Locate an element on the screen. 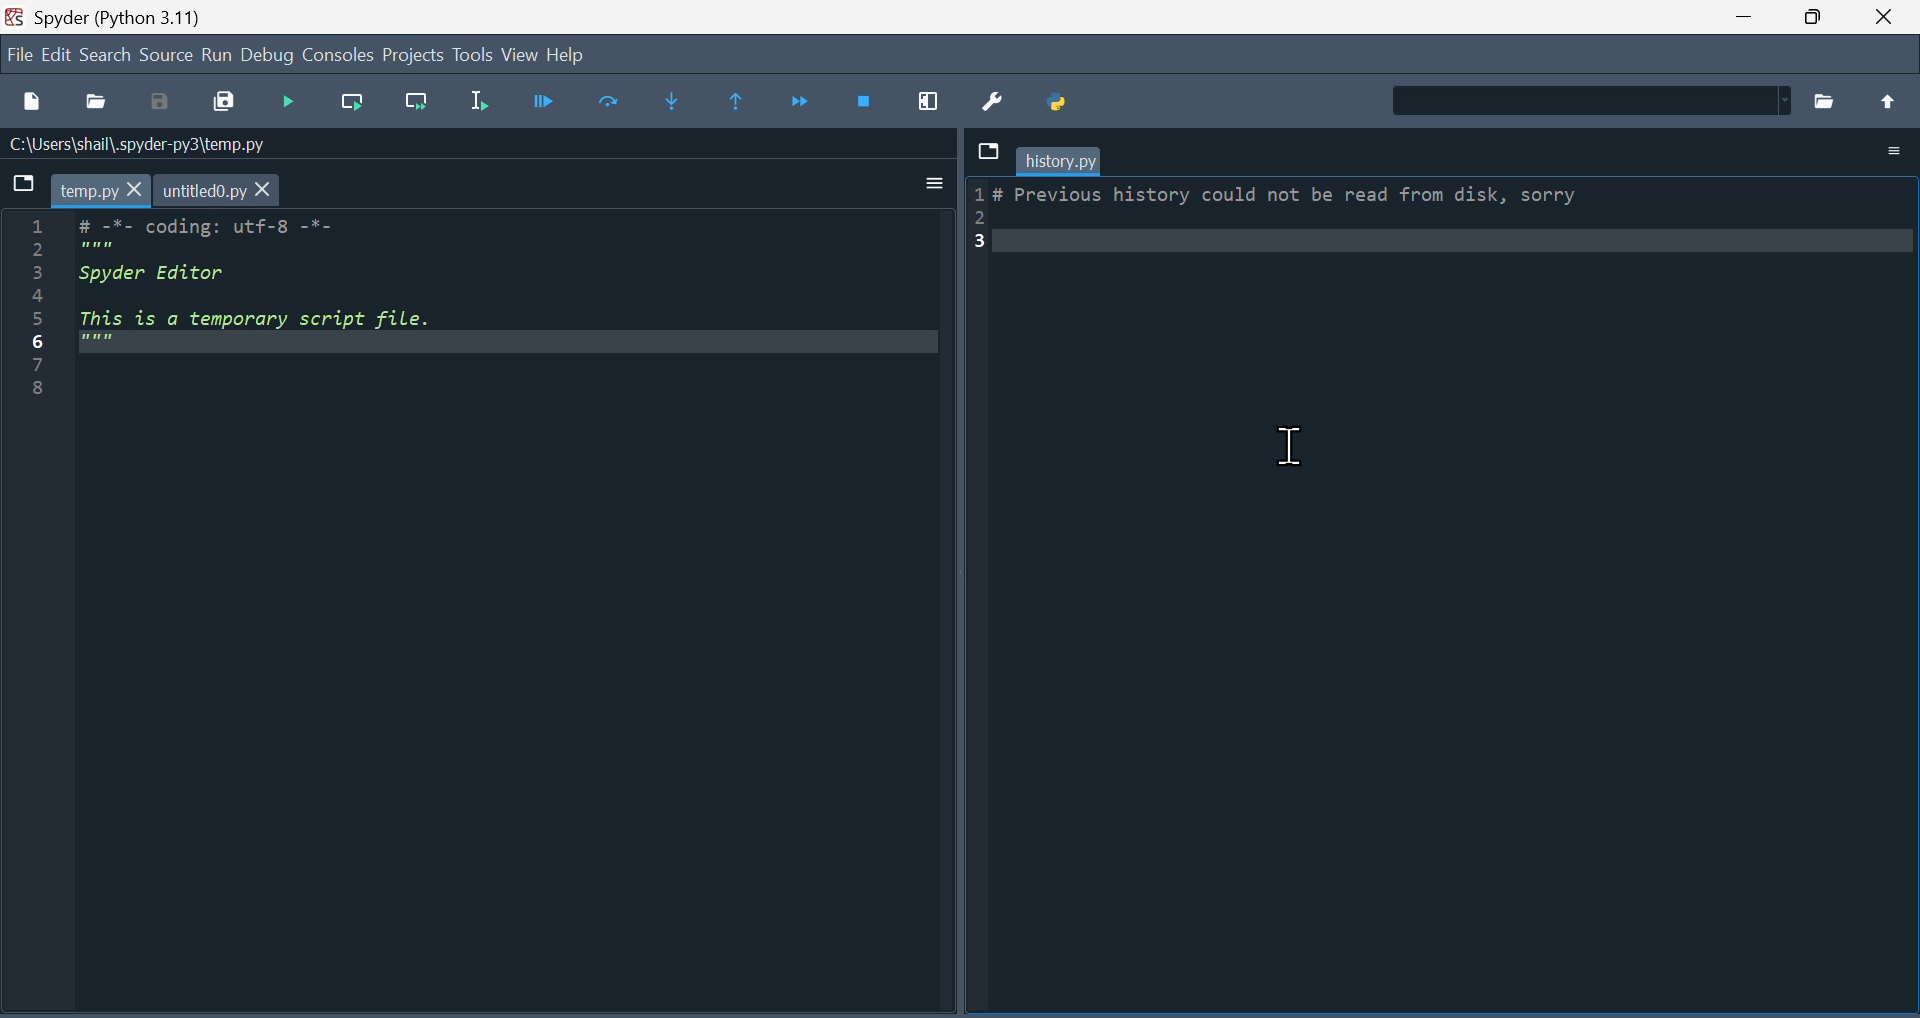 The width and height of the screenshot is (1920, 1018).  text Cursor is located at coordinates (1290, 449).